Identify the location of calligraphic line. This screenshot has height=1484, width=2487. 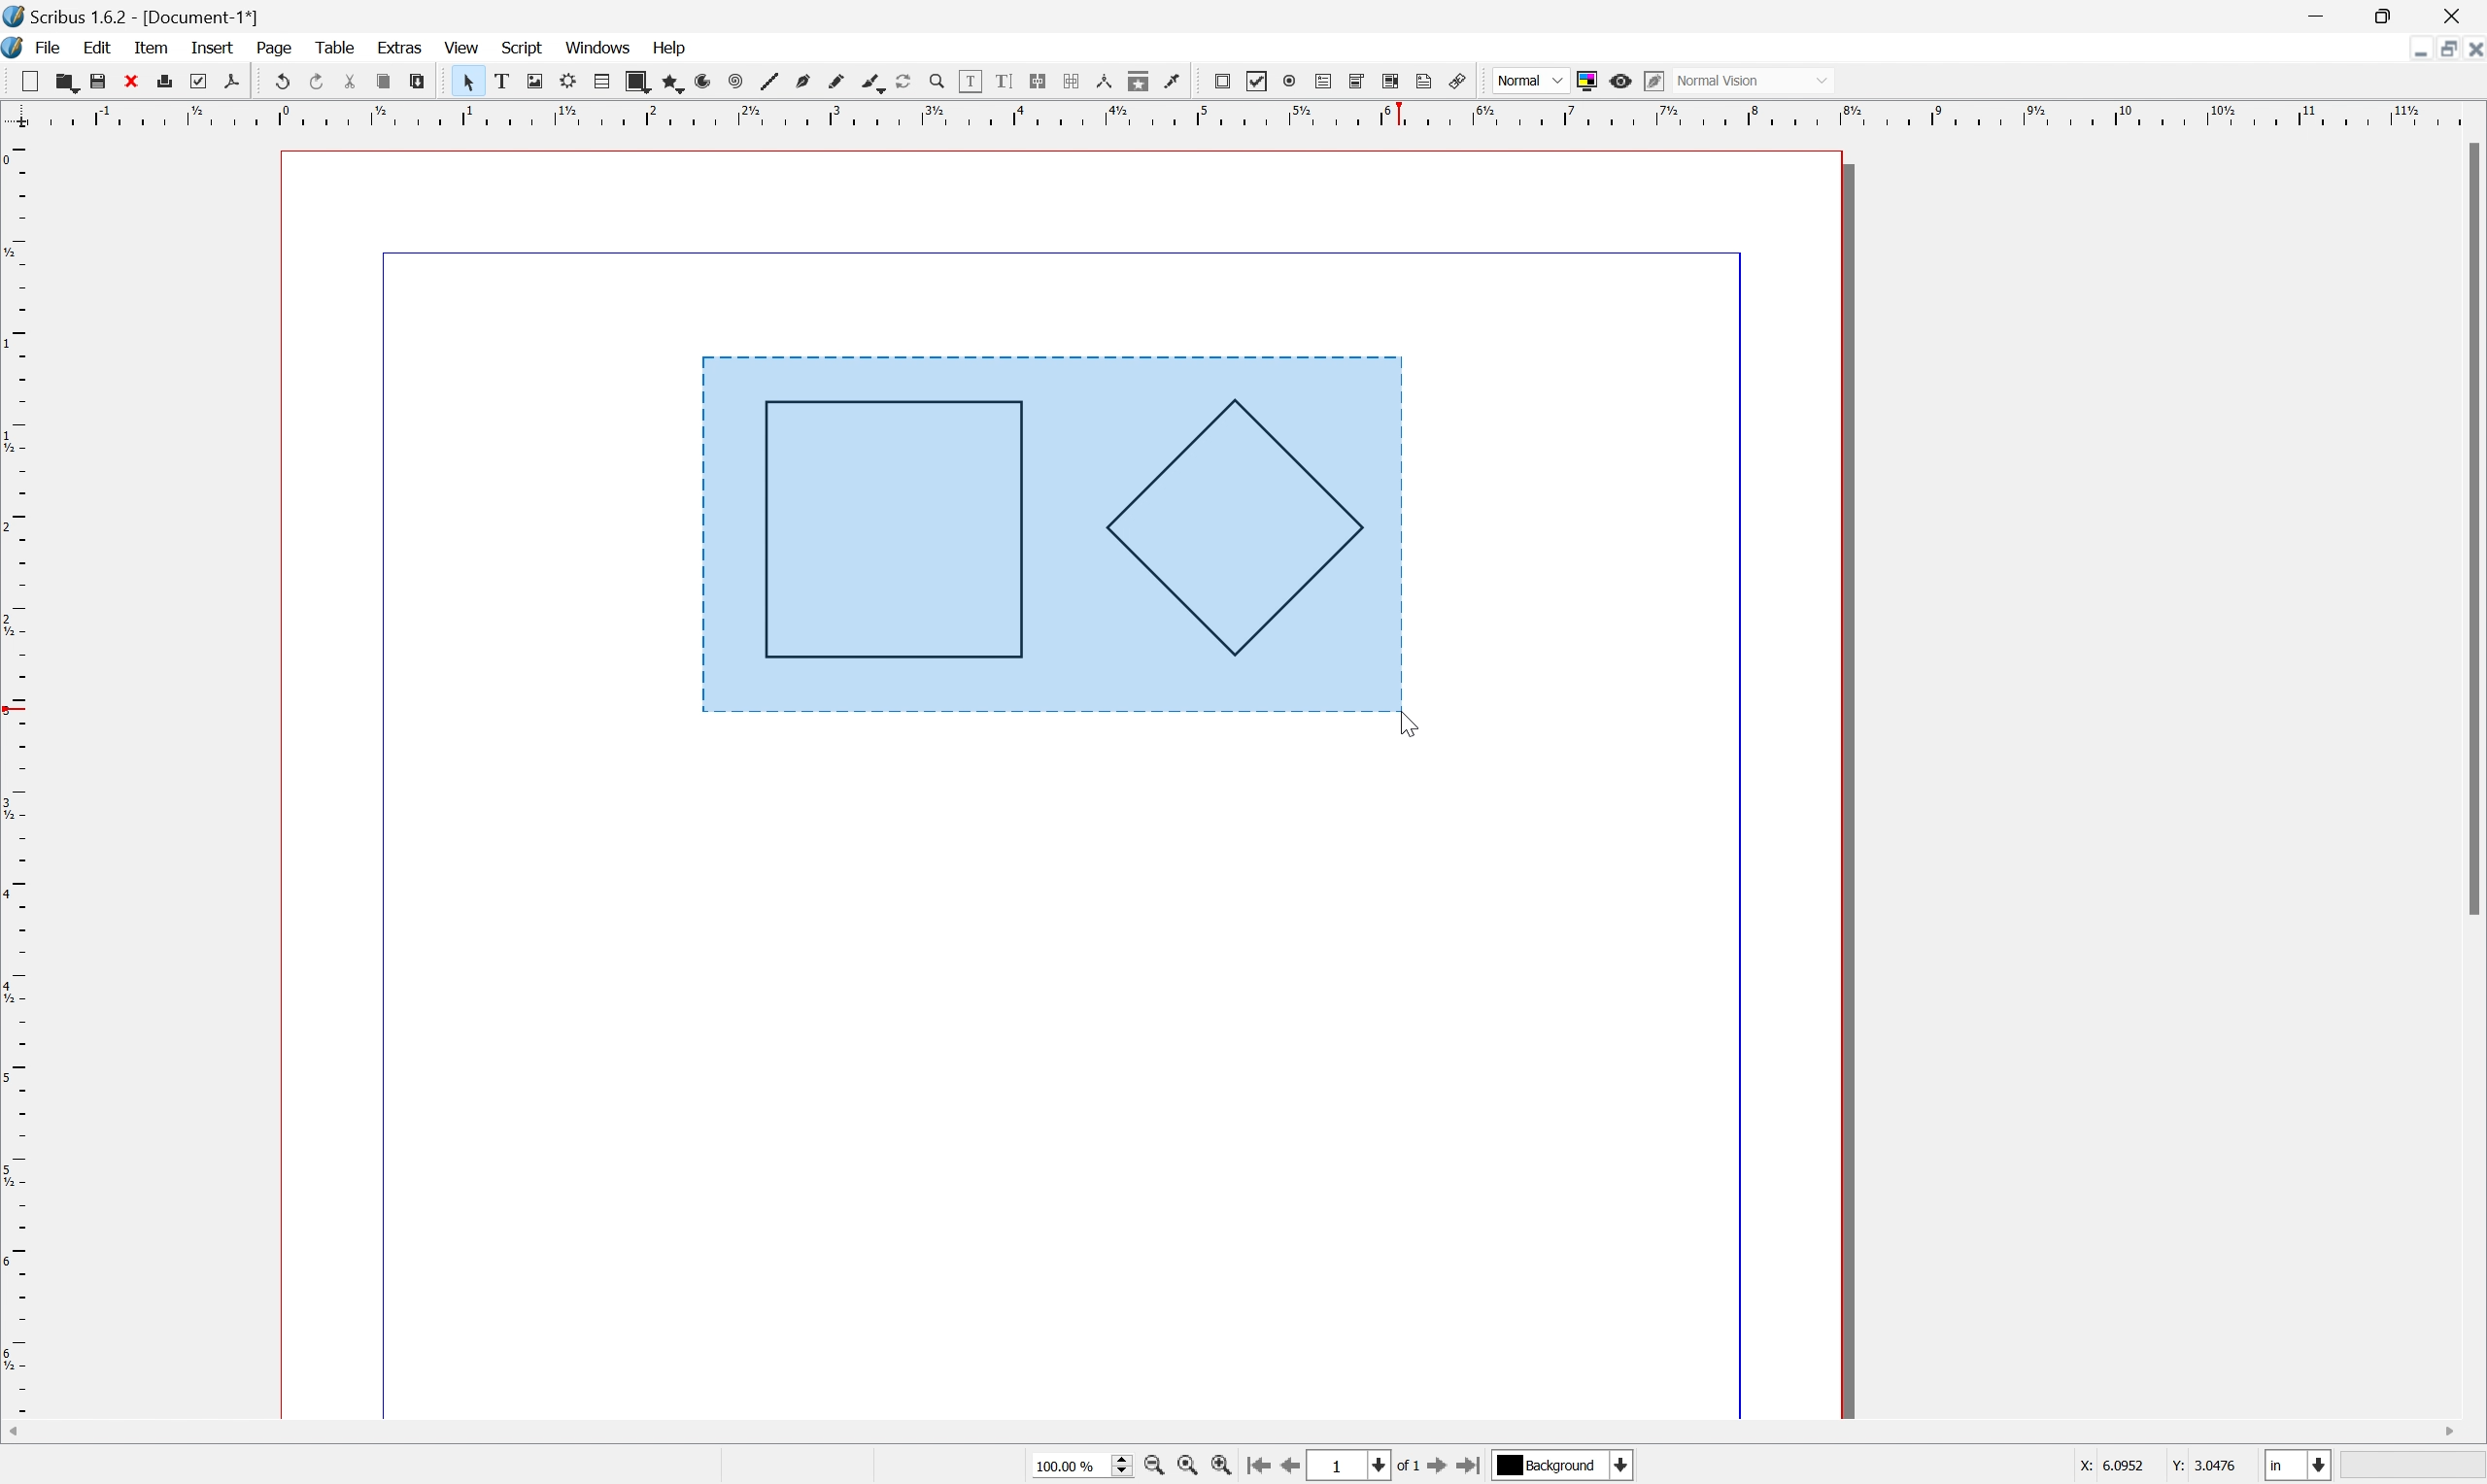
(866, 80).